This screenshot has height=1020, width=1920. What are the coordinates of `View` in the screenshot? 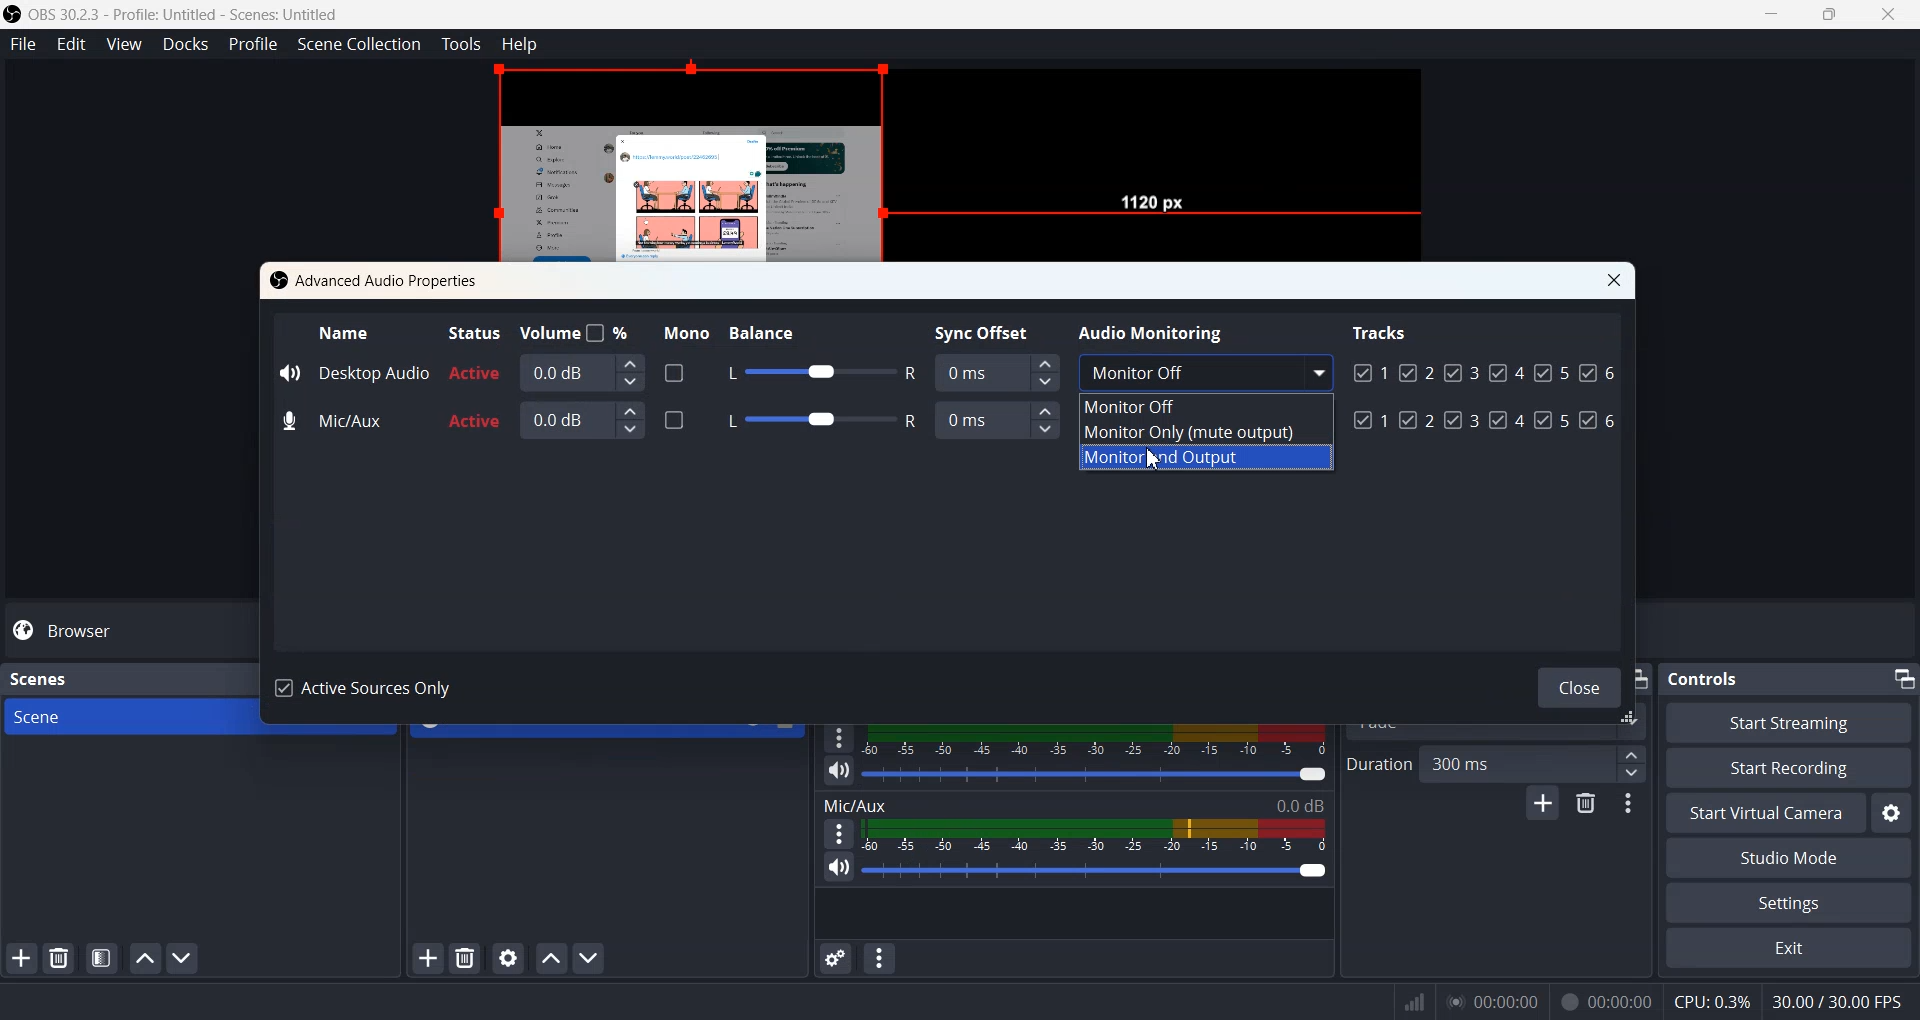 It's located at (125, 45).